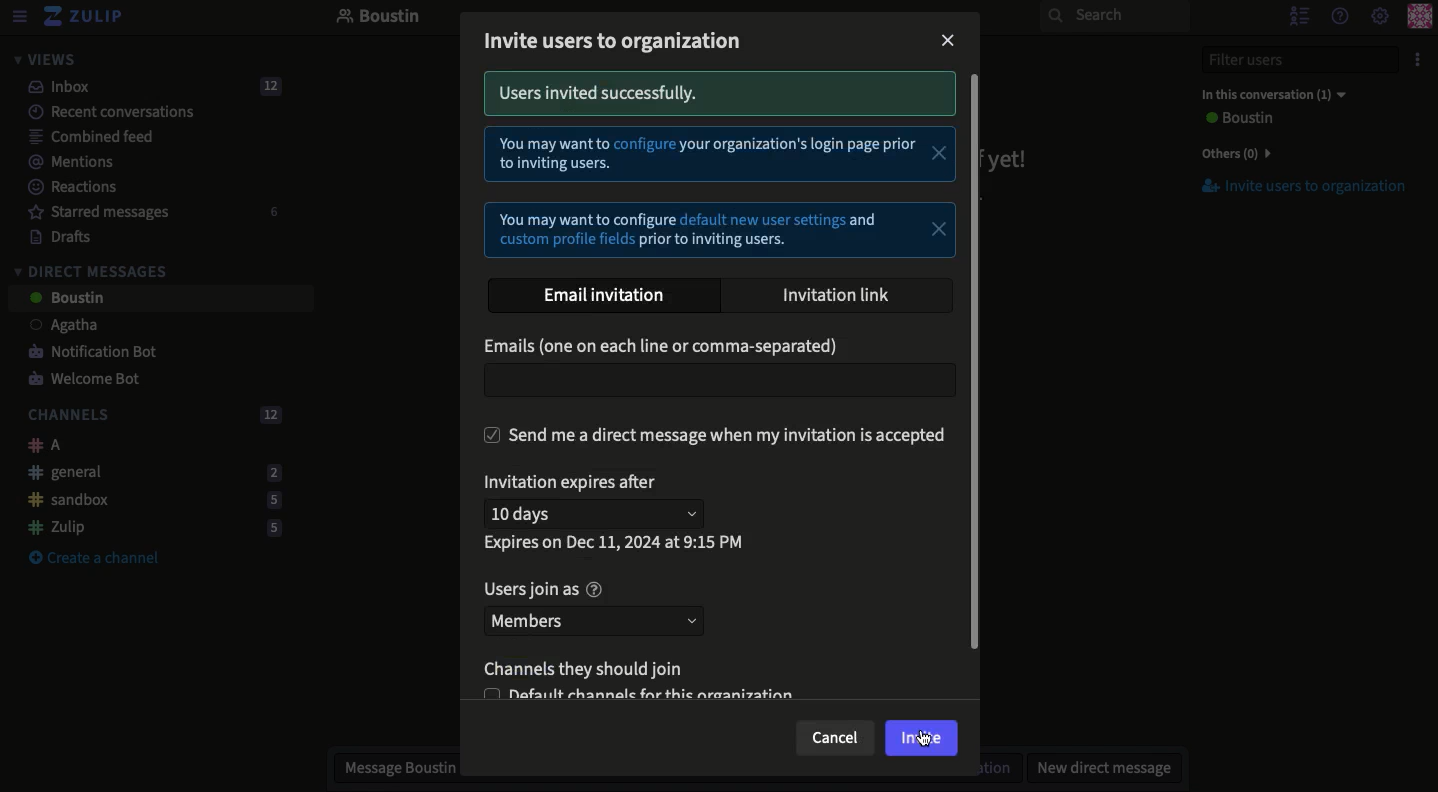 The height and width of the screenshot is (792, 1438). I want to click on Welcome bot, so click(87, 380).